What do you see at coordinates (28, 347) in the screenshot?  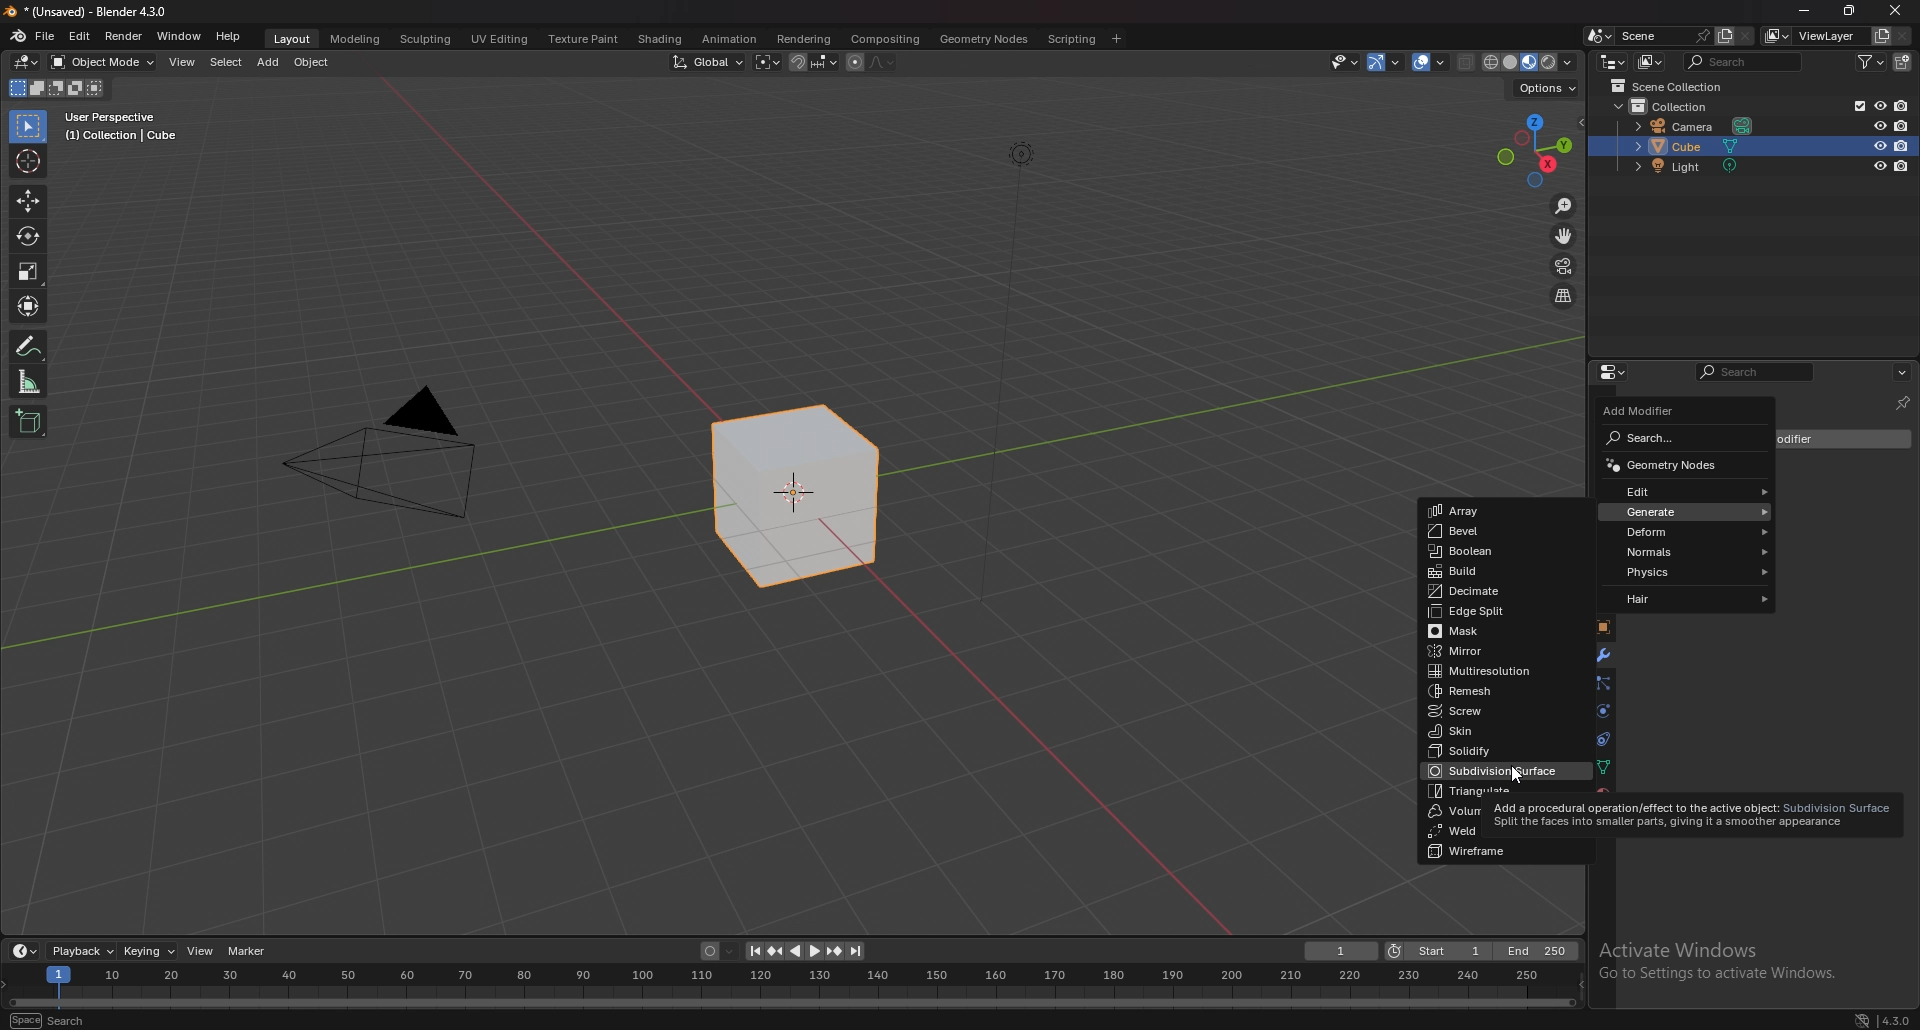 I see `annotate` at bounding box center [28, 347].